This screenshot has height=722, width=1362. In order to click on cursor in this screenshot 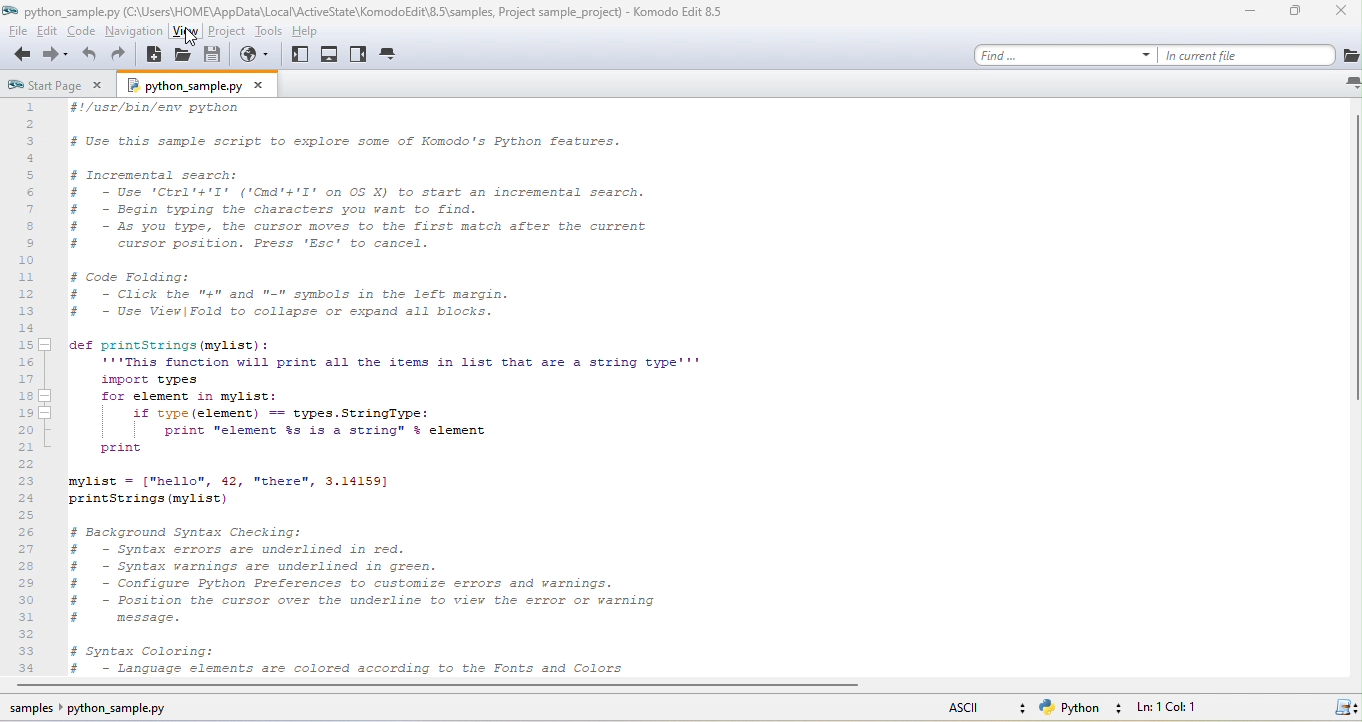, I will do `click(201, 40)`.